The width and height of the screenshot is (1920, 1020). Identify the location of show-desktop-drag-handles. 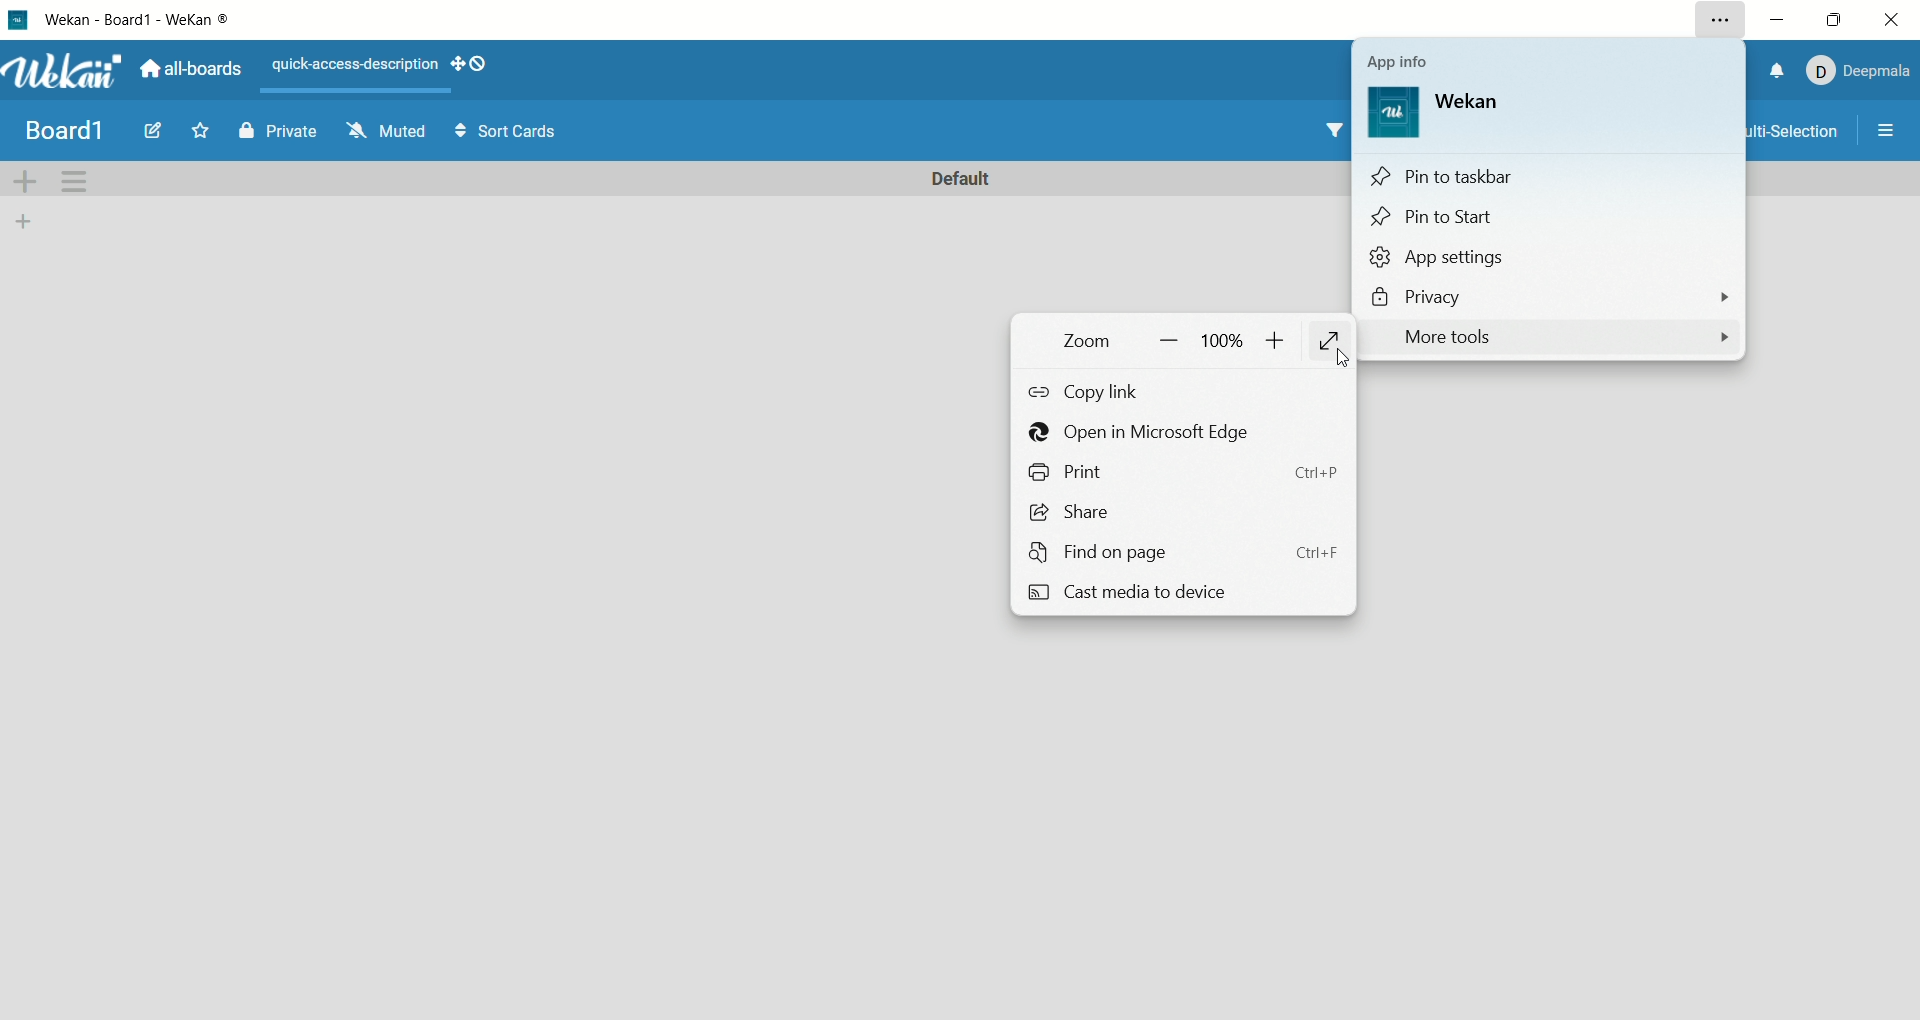
(454, 59).